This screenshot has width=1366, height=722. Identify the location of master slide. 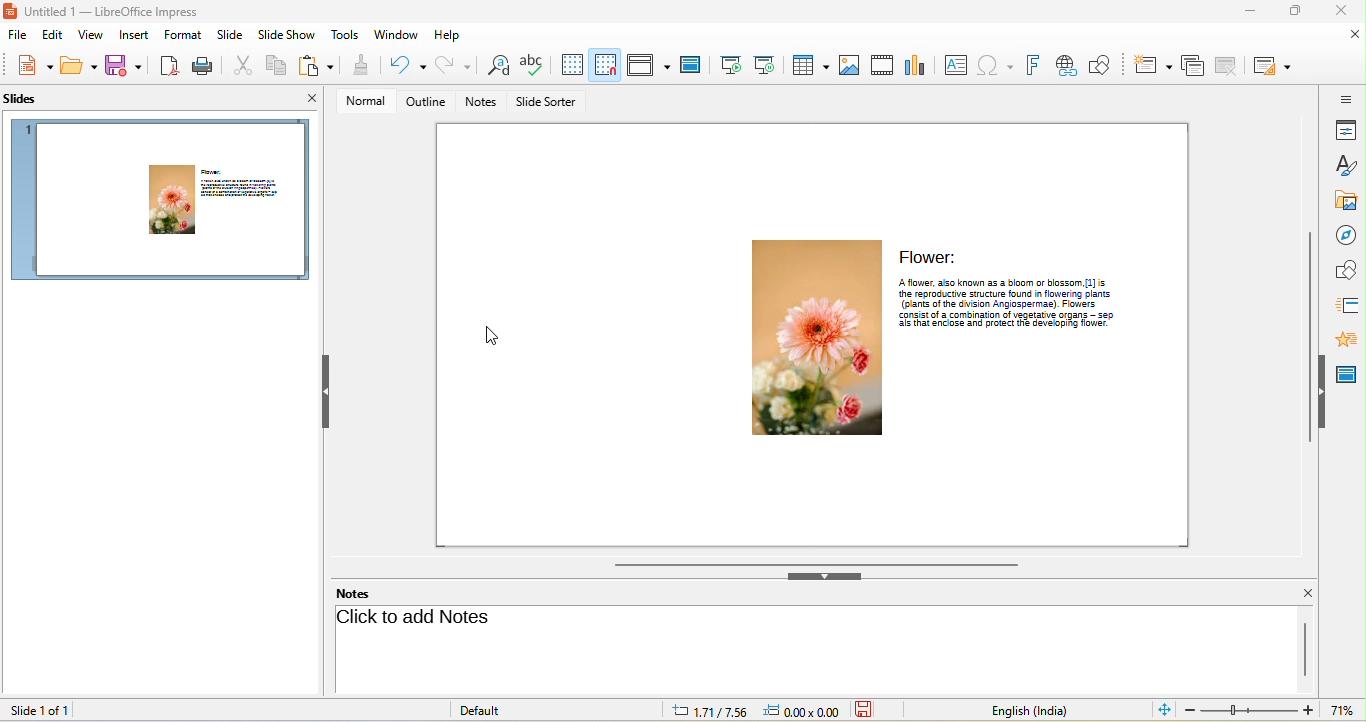
(692, 65).